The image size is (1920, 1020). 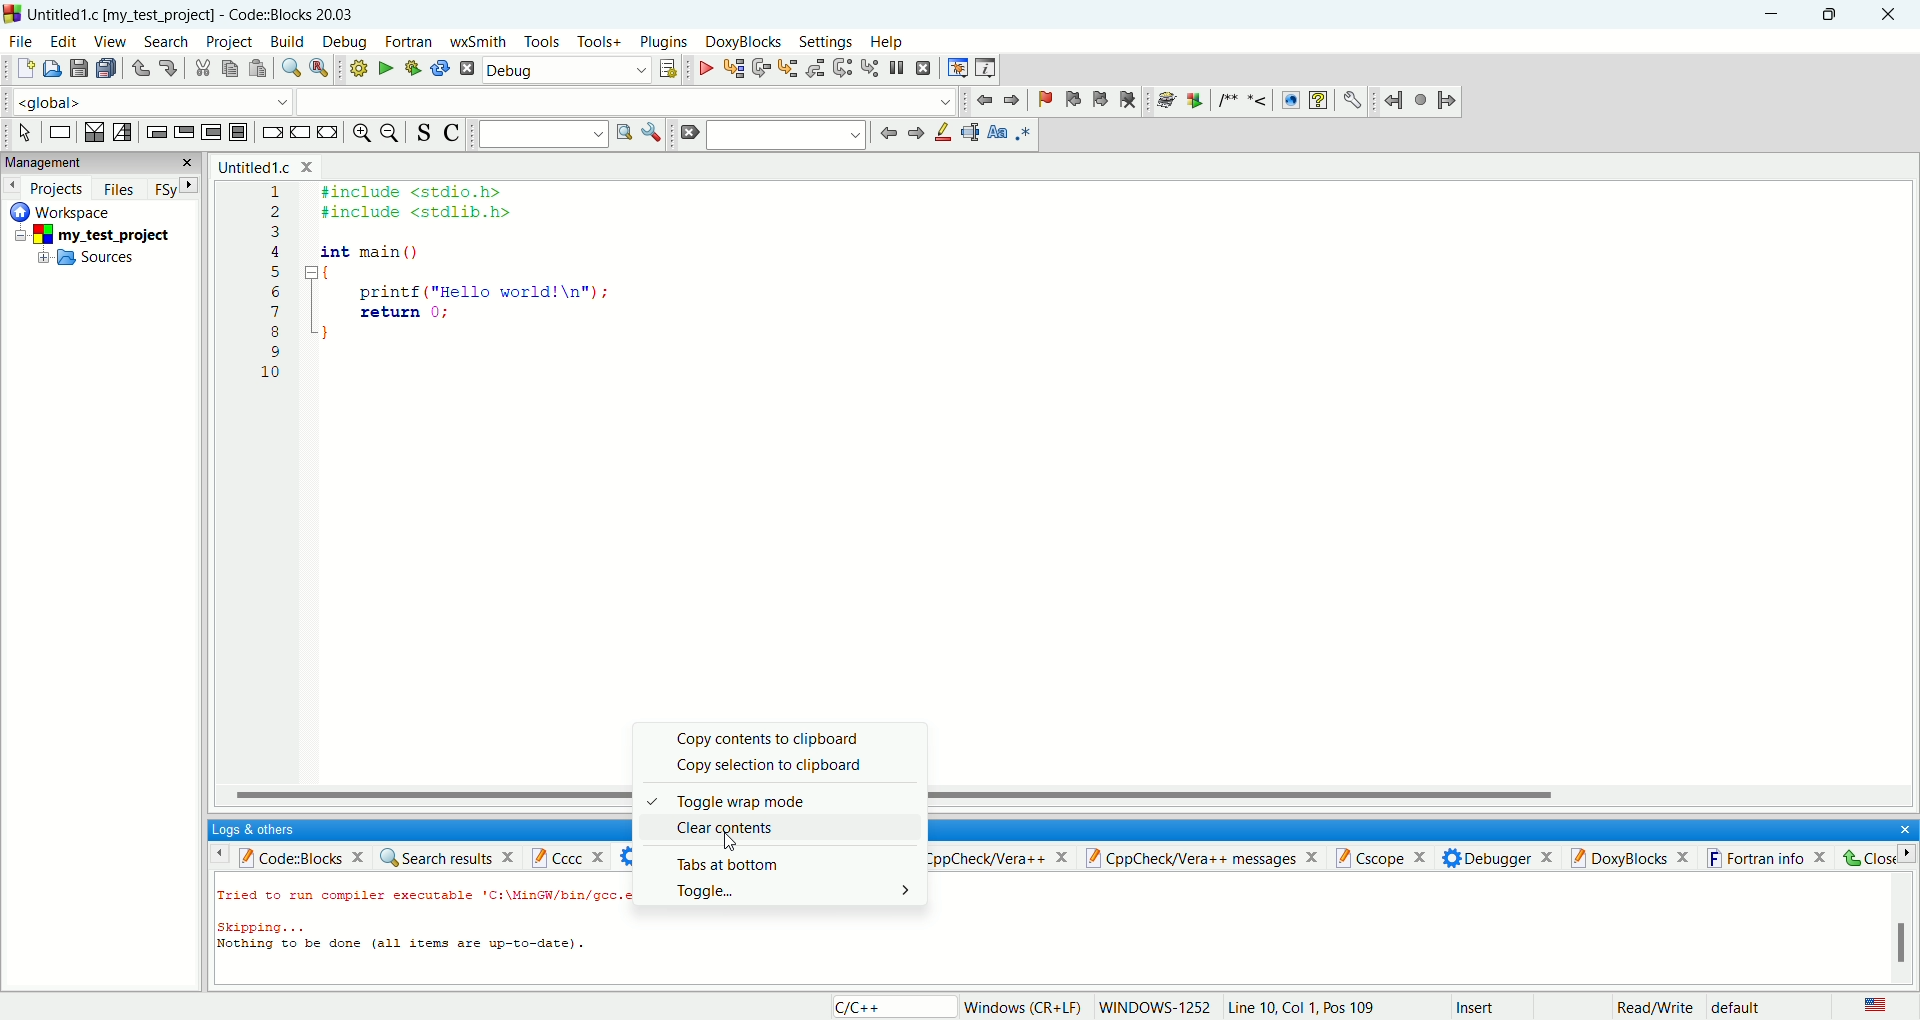 I want to click on toggle sources, so click(x=425, y=133).